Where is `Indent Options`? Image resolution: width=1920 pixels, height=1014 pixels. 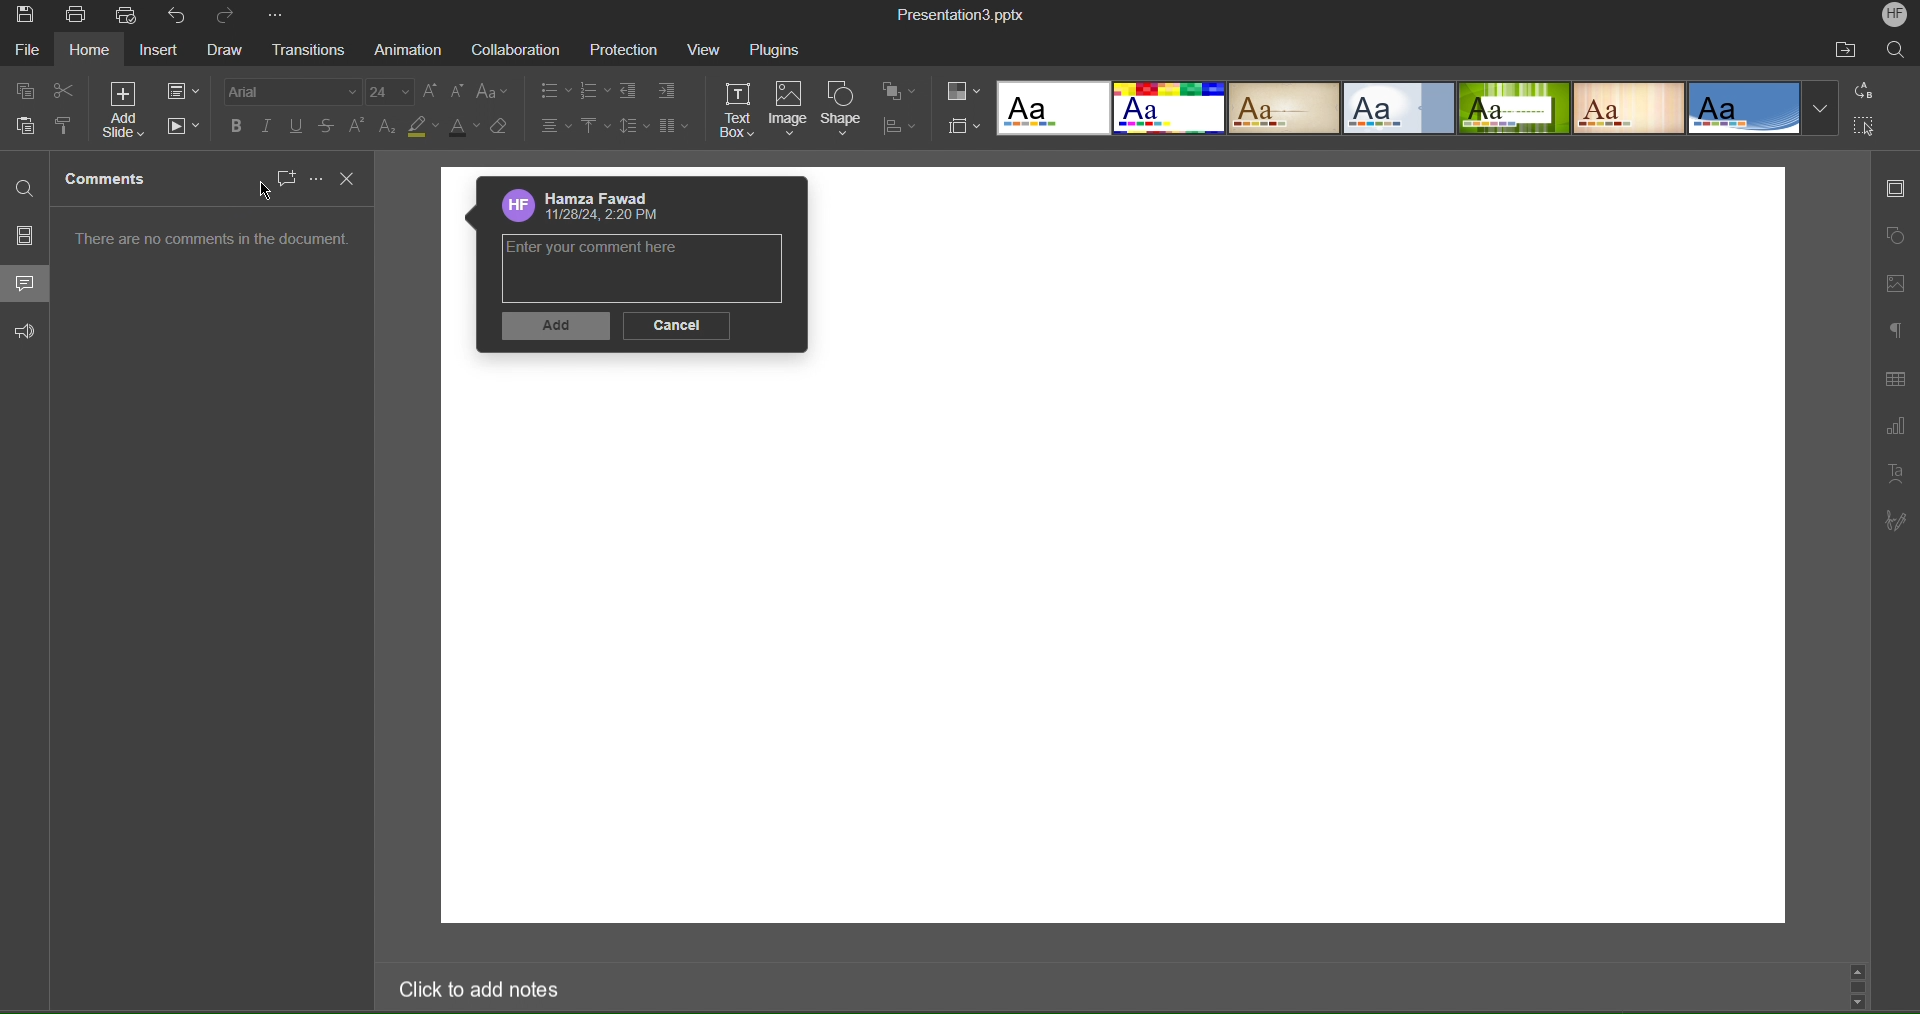 Indent Options is located at coordinates (666, 92).